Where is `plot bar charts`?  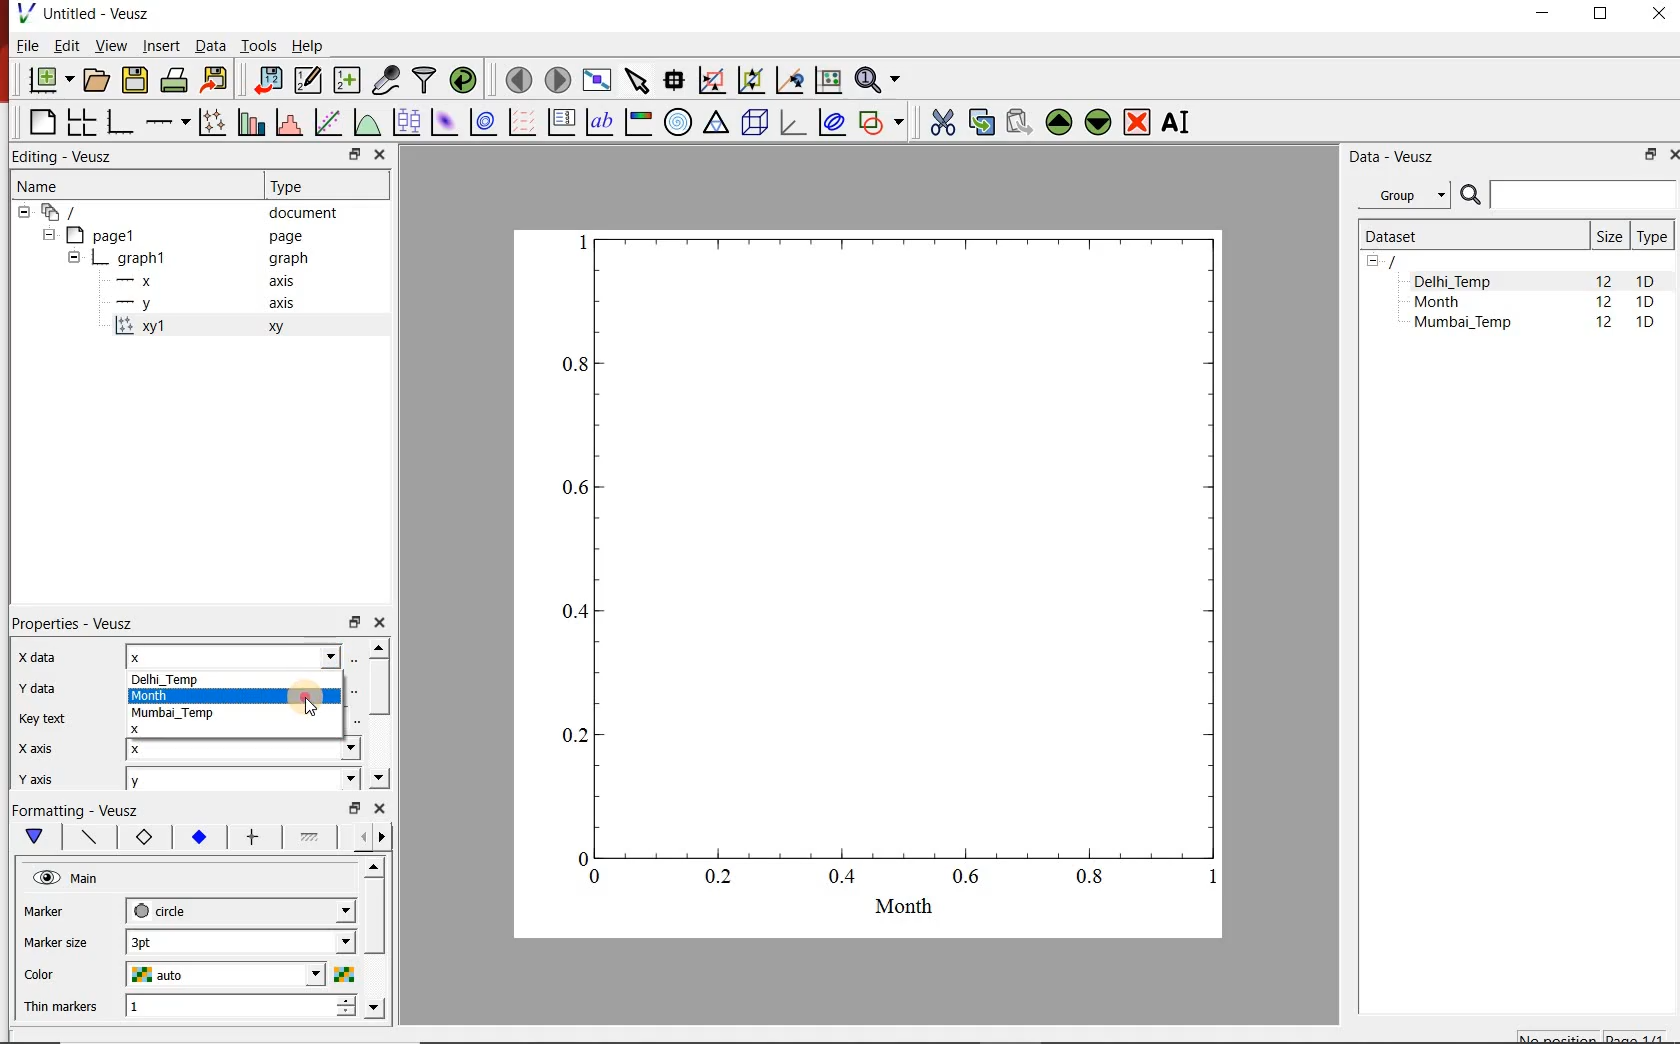
plot bar charts is located at coordinates (248, 123).